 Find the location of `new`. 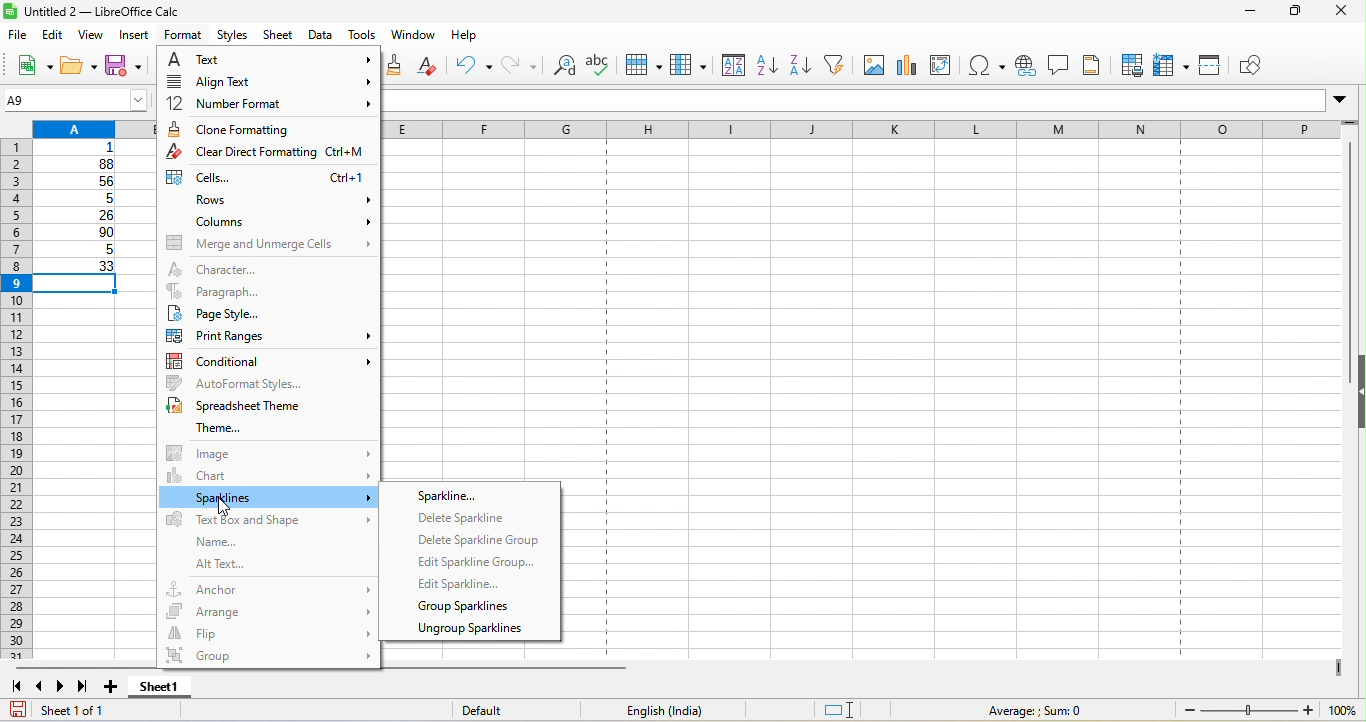

new is located at coordinates (28, 64).